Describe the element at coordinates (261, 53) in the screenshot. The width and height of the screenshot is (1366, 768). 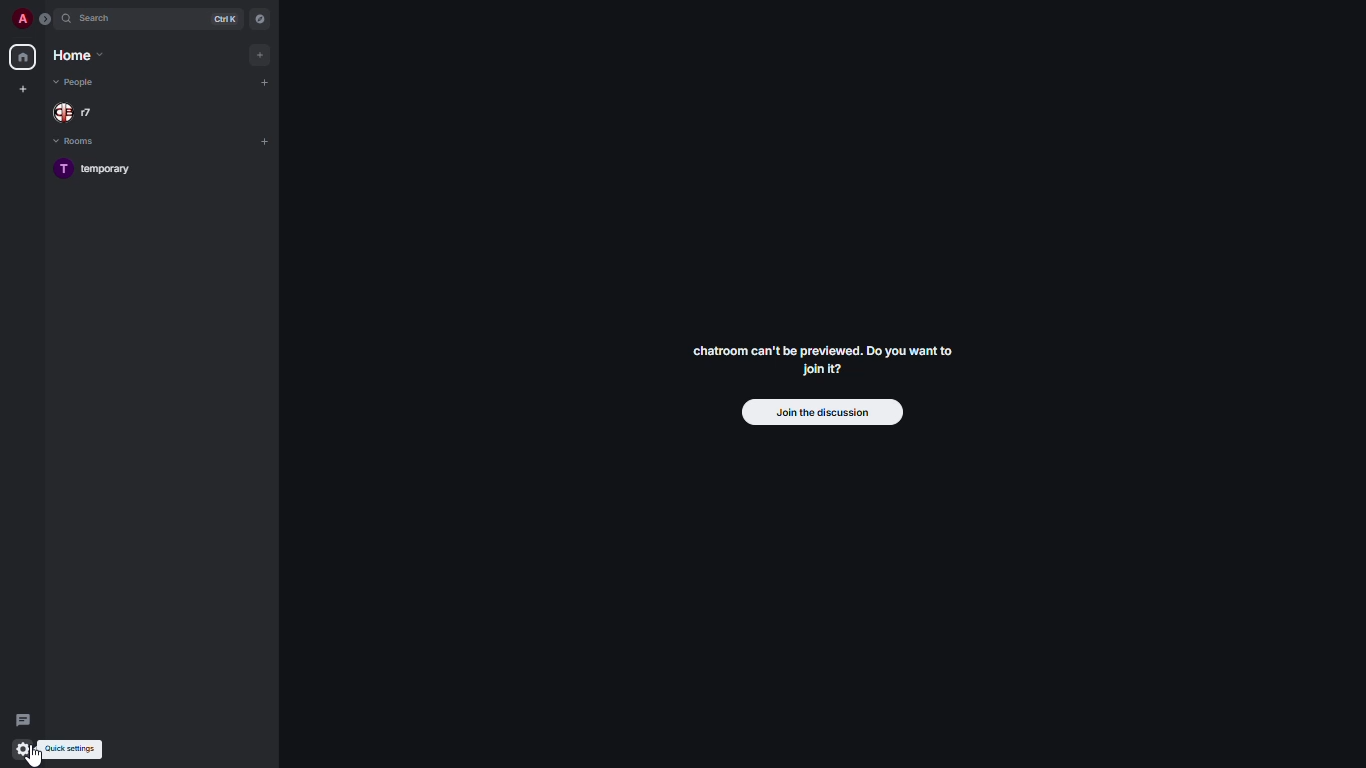
I see `add` at that location.